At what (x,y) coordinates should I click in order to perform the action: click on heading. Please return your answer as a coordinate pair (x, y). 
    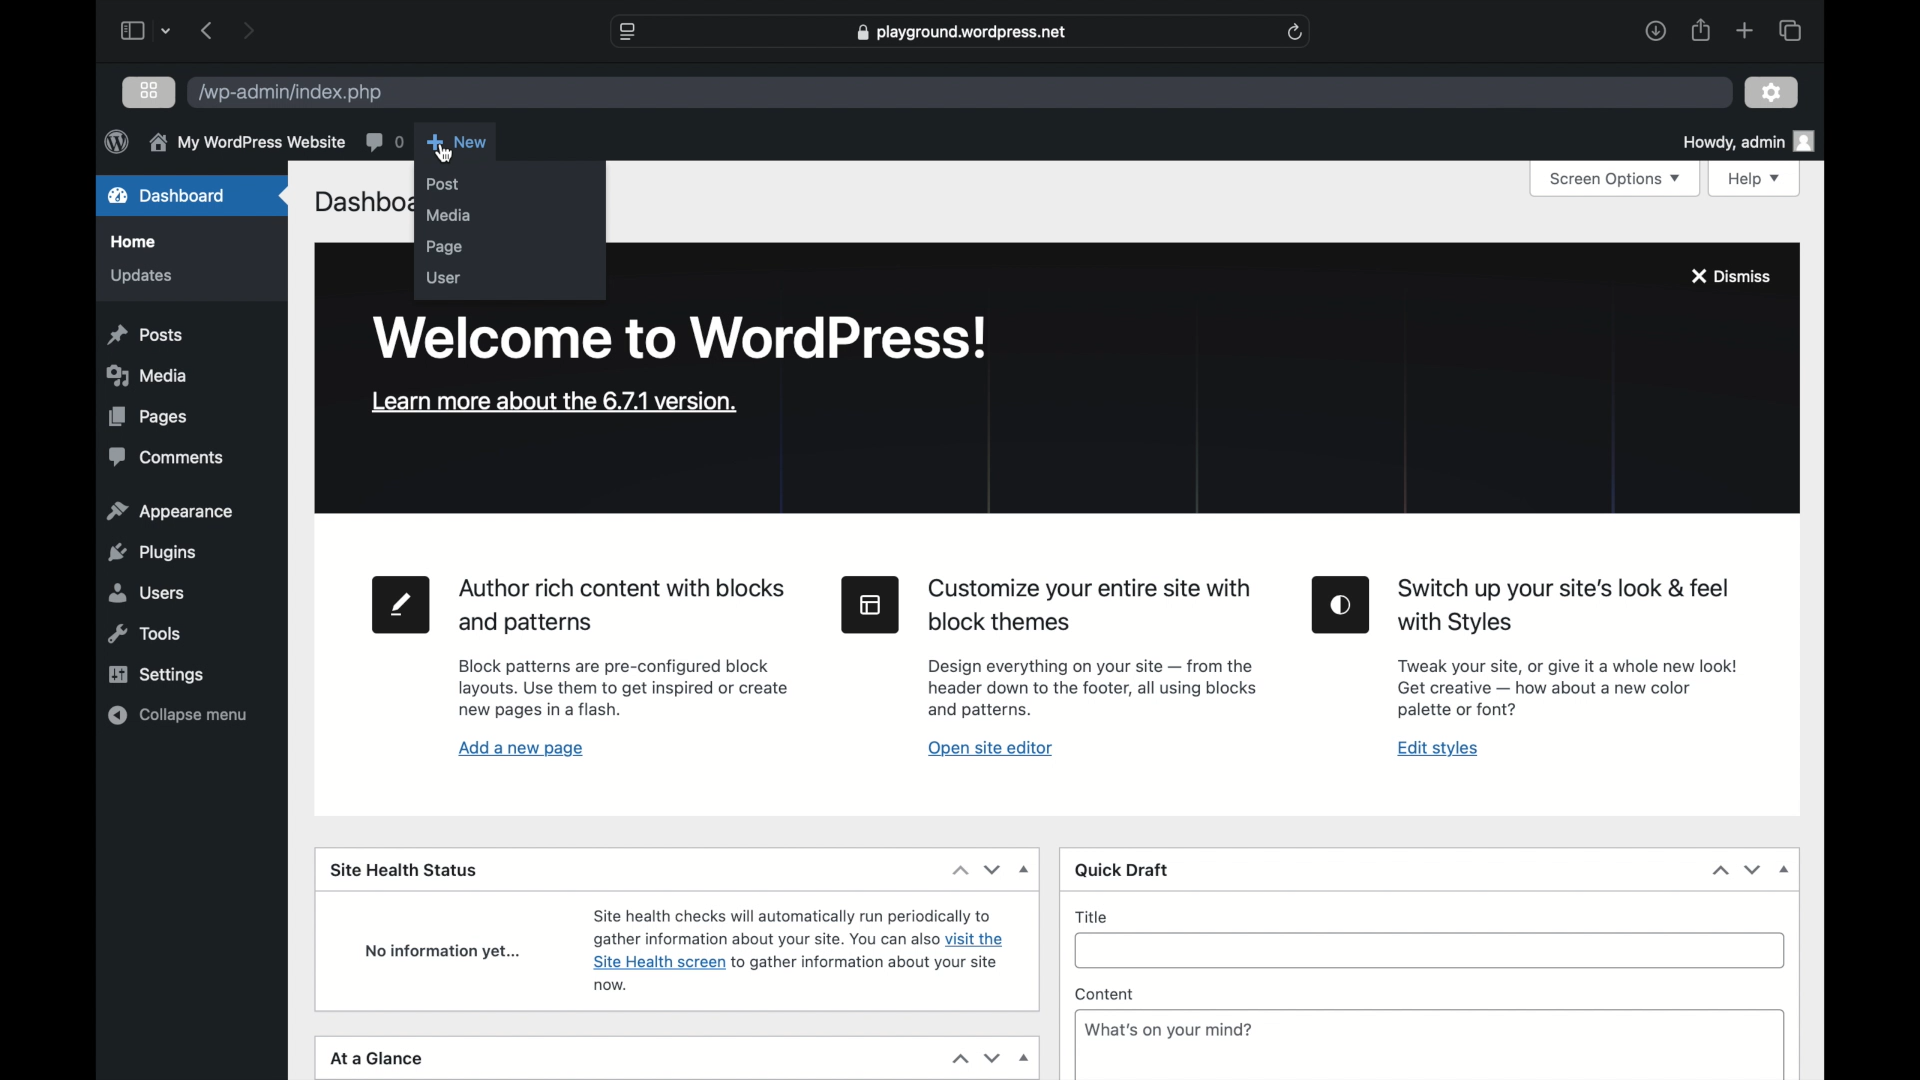
    Looking at the image, I should click on (1565, 606).